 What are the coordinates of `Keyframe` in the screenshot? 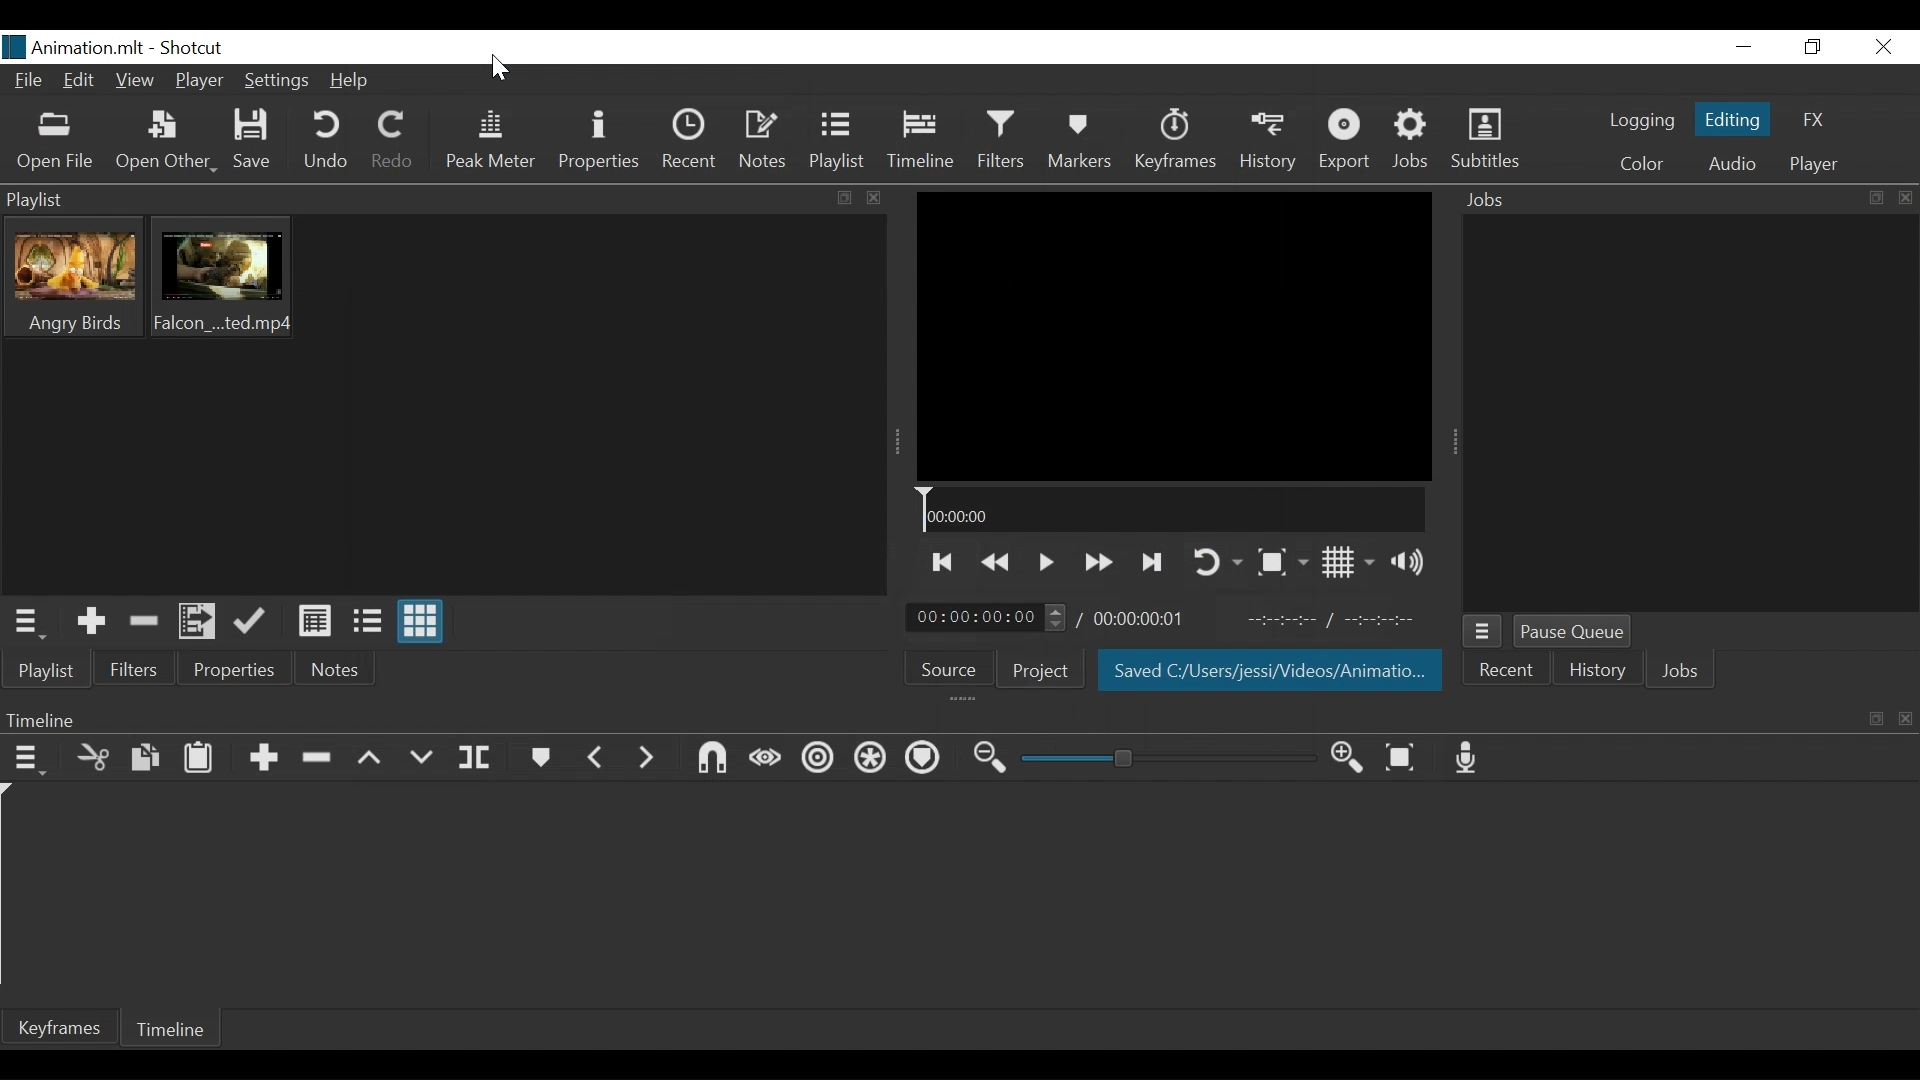 It's located at (69, 1030).